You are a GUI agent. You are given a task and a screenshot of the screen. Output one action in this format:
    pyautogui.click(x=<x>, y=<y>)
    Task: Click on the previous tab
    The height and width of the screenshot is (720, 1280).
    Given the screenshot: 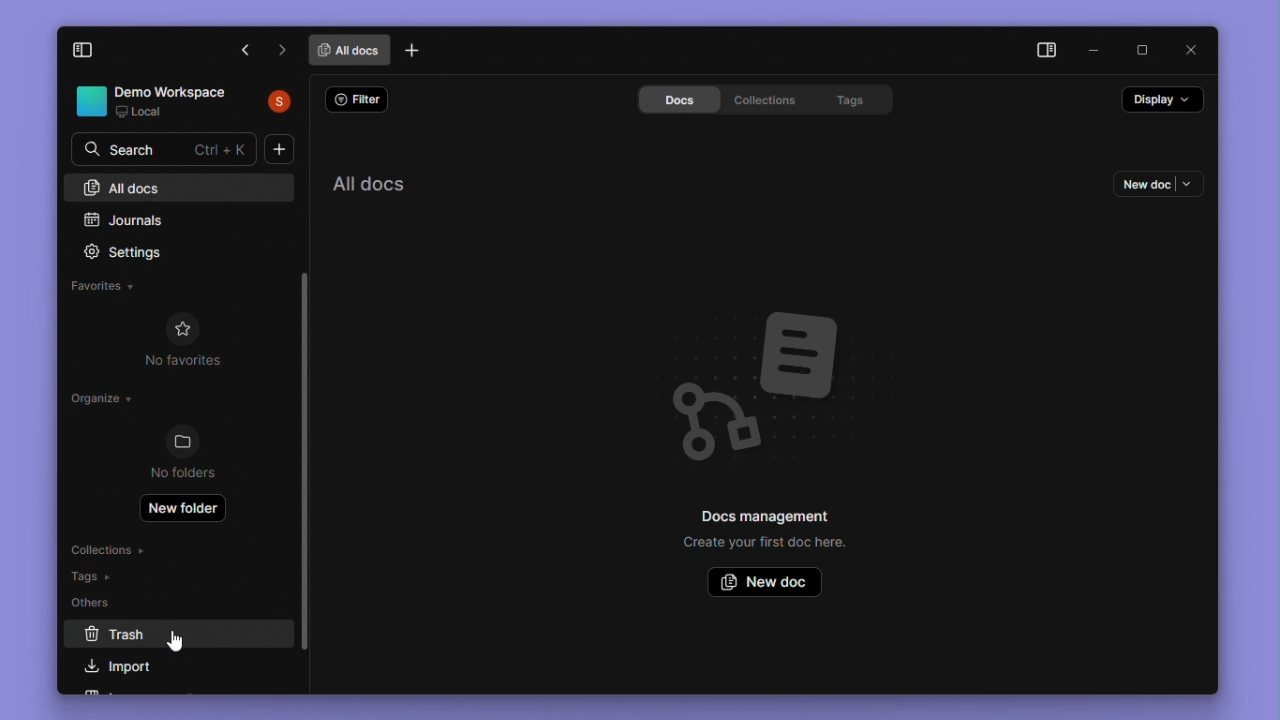 What is the action you would take?
    pyautogui.click(x=243, y=49)
    